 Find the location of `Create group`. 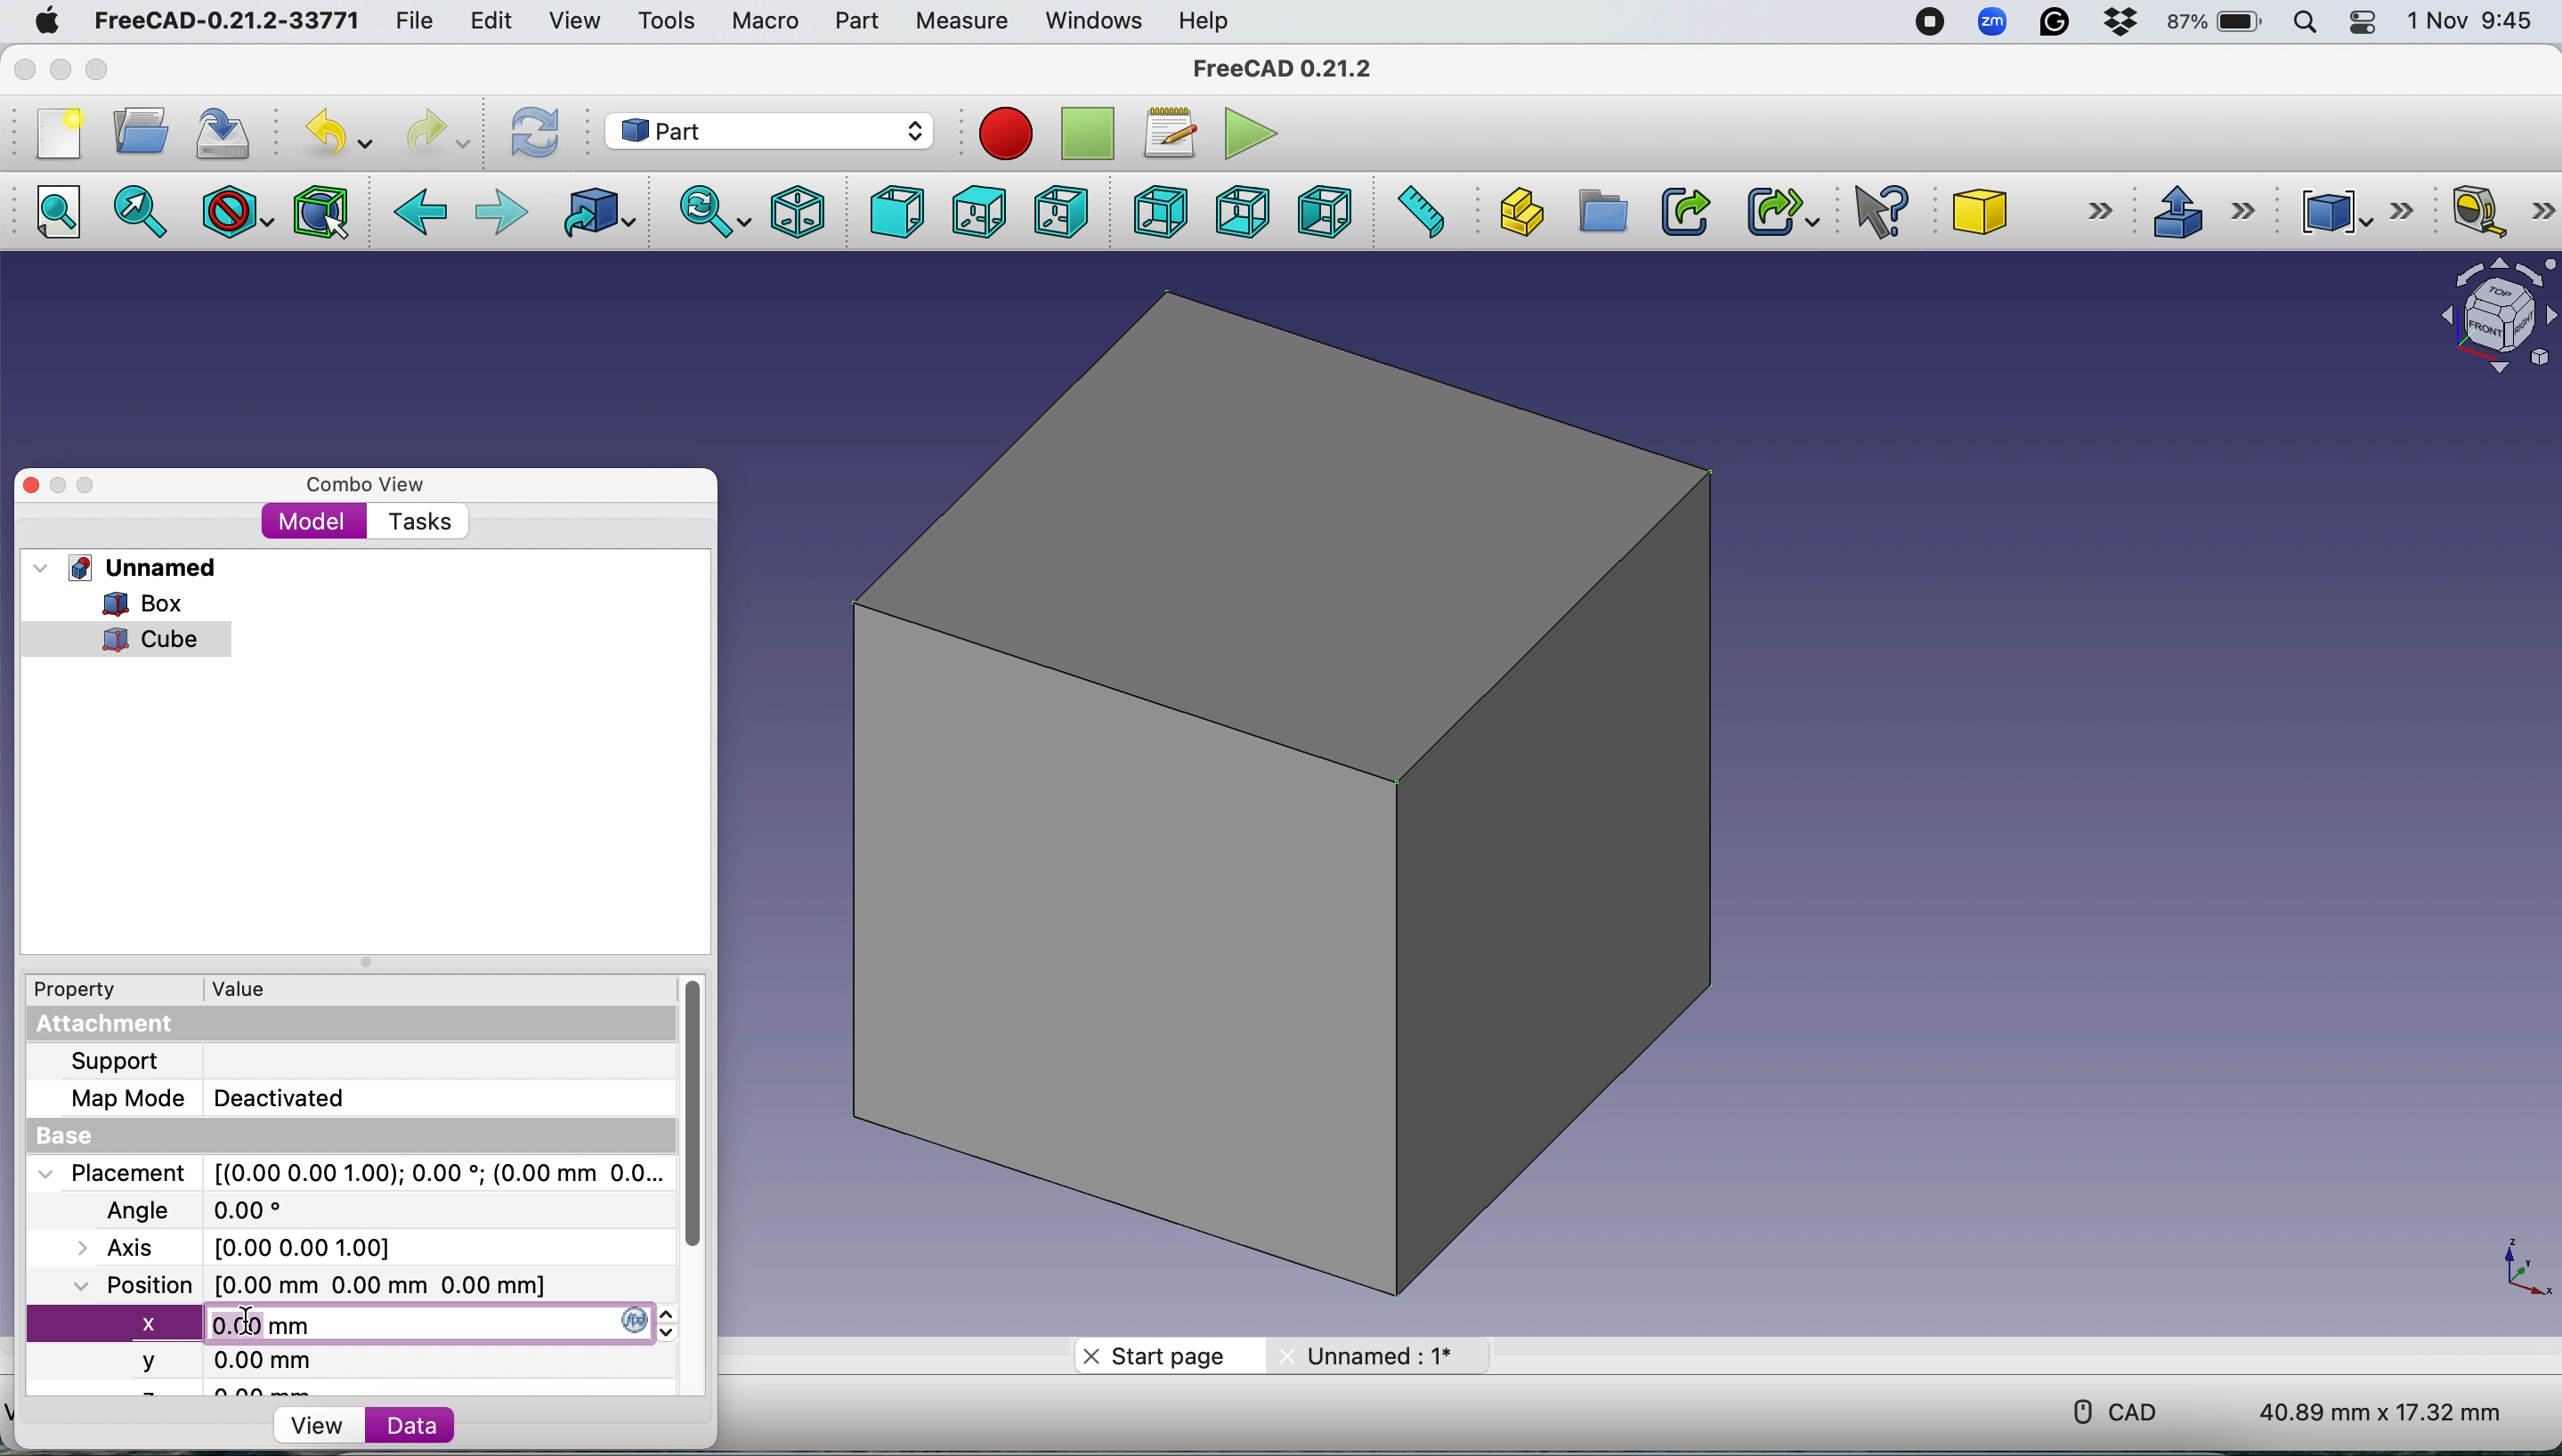

Create group is located at coordinates (1600, 212).